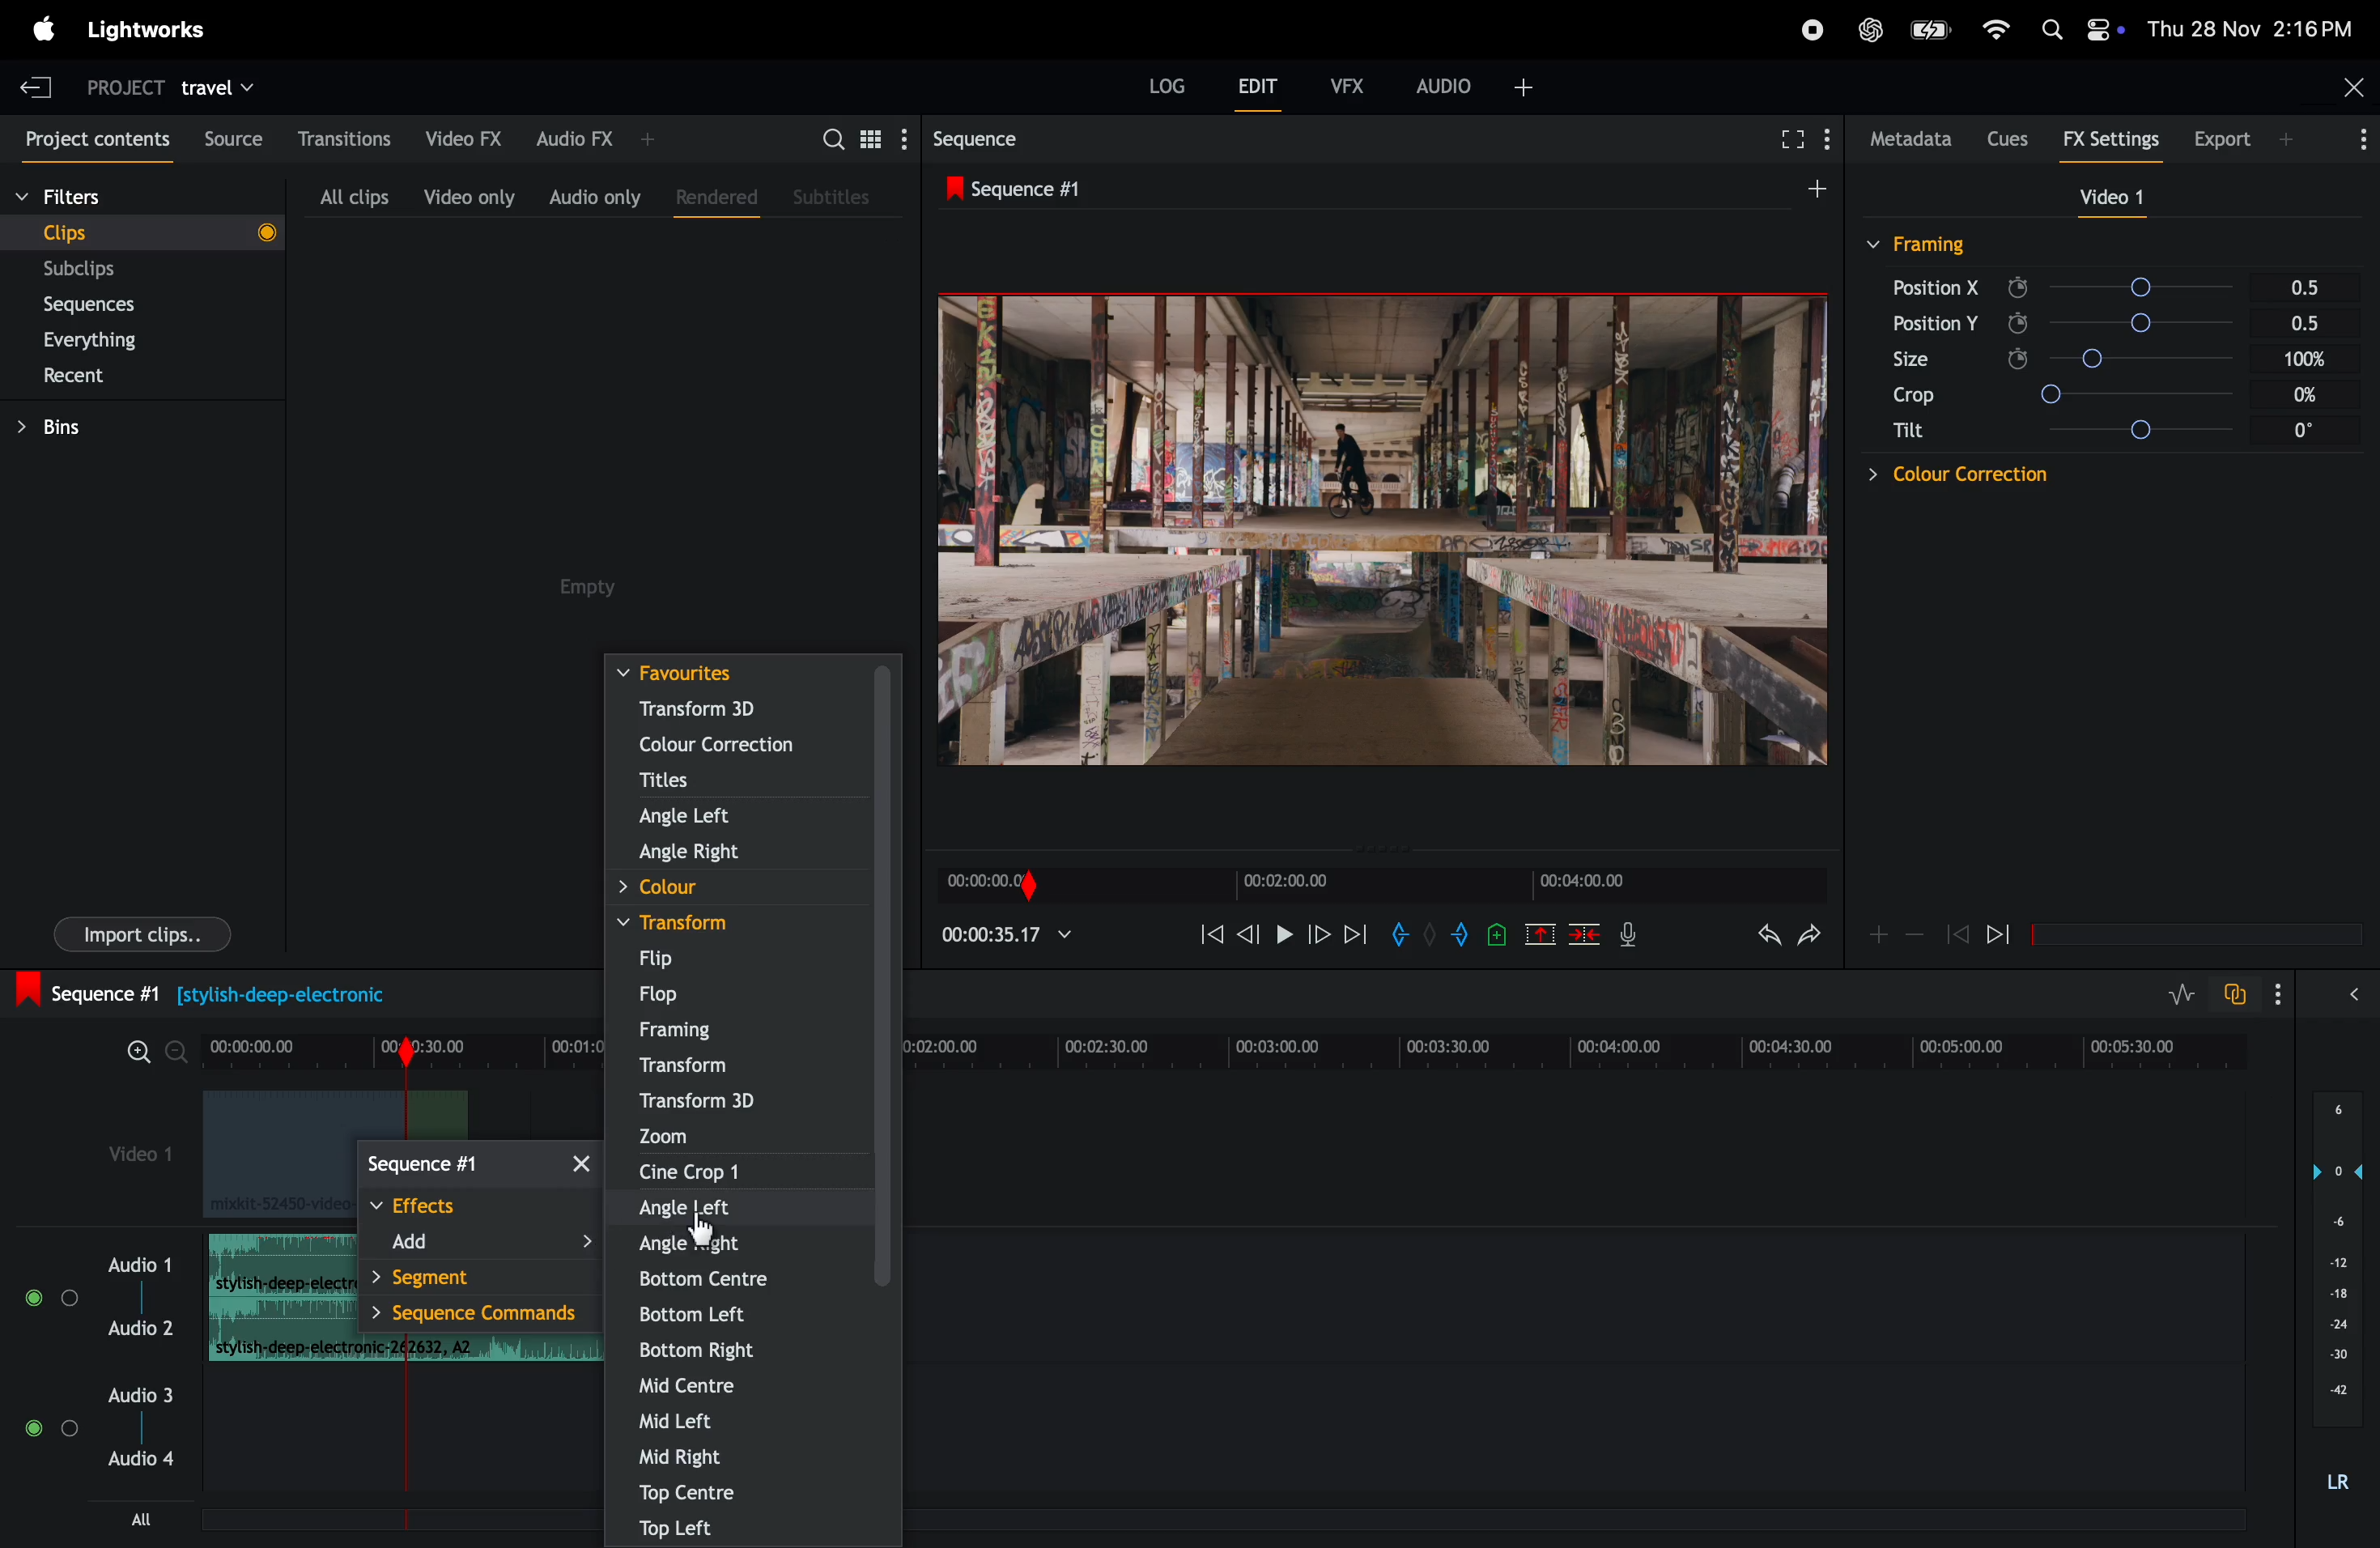  I want to click on video, so click(2102, 198).